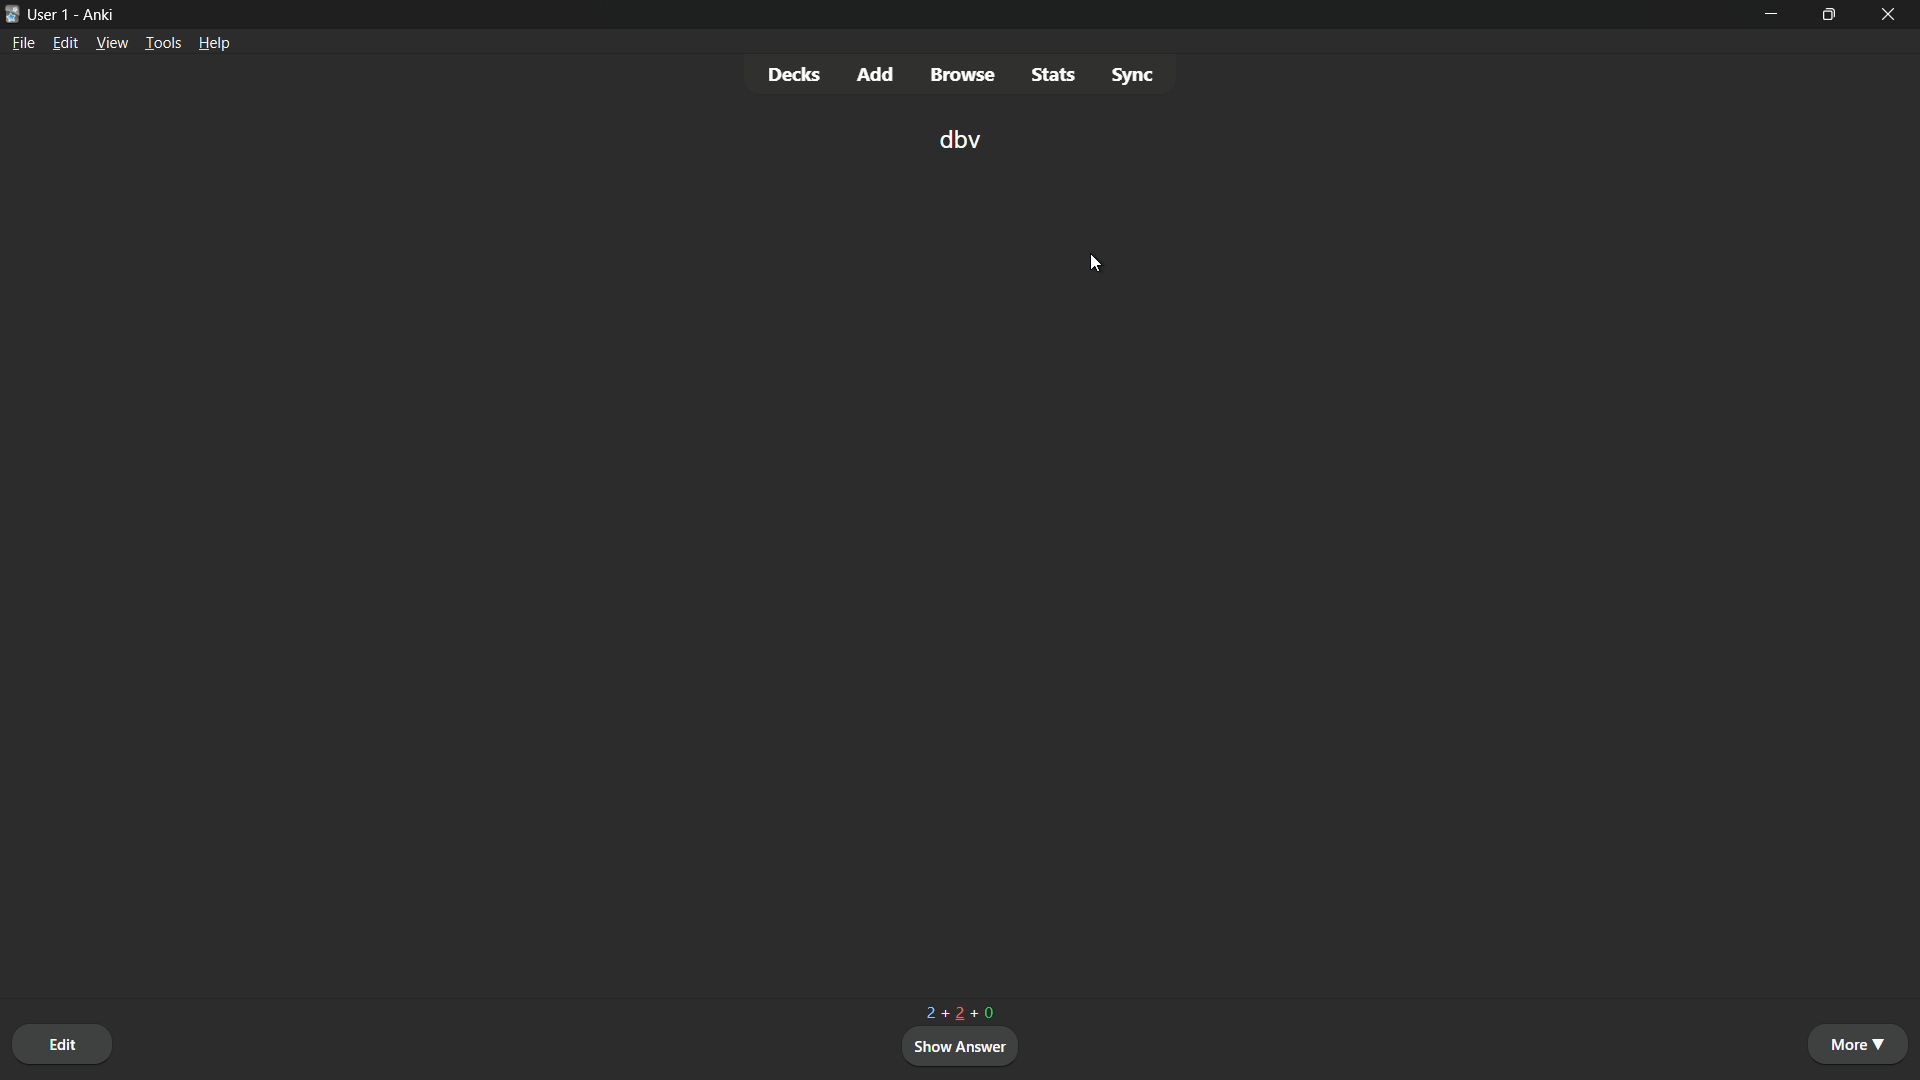 This screenshot has width=1920, height=1080. I want to click on sync, so click(1133, 73).